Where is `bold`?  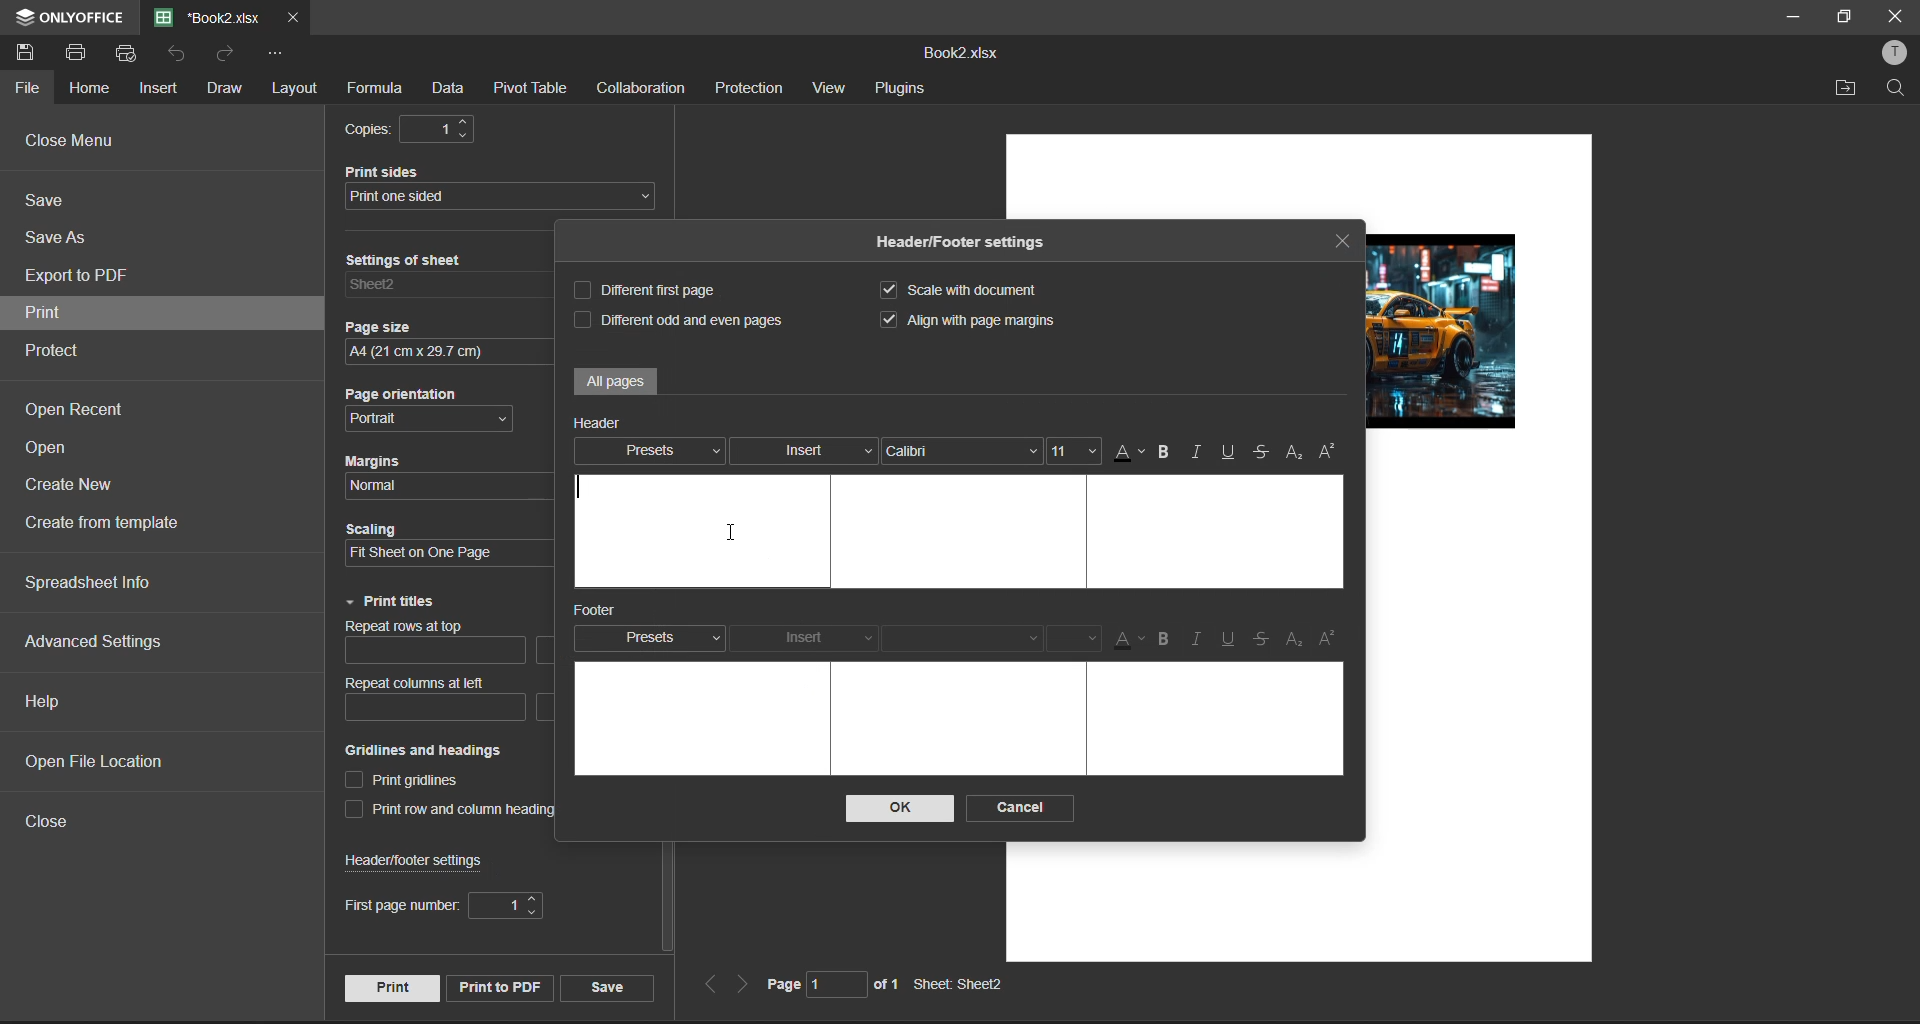
bold is located at coordinates (1164, 453).